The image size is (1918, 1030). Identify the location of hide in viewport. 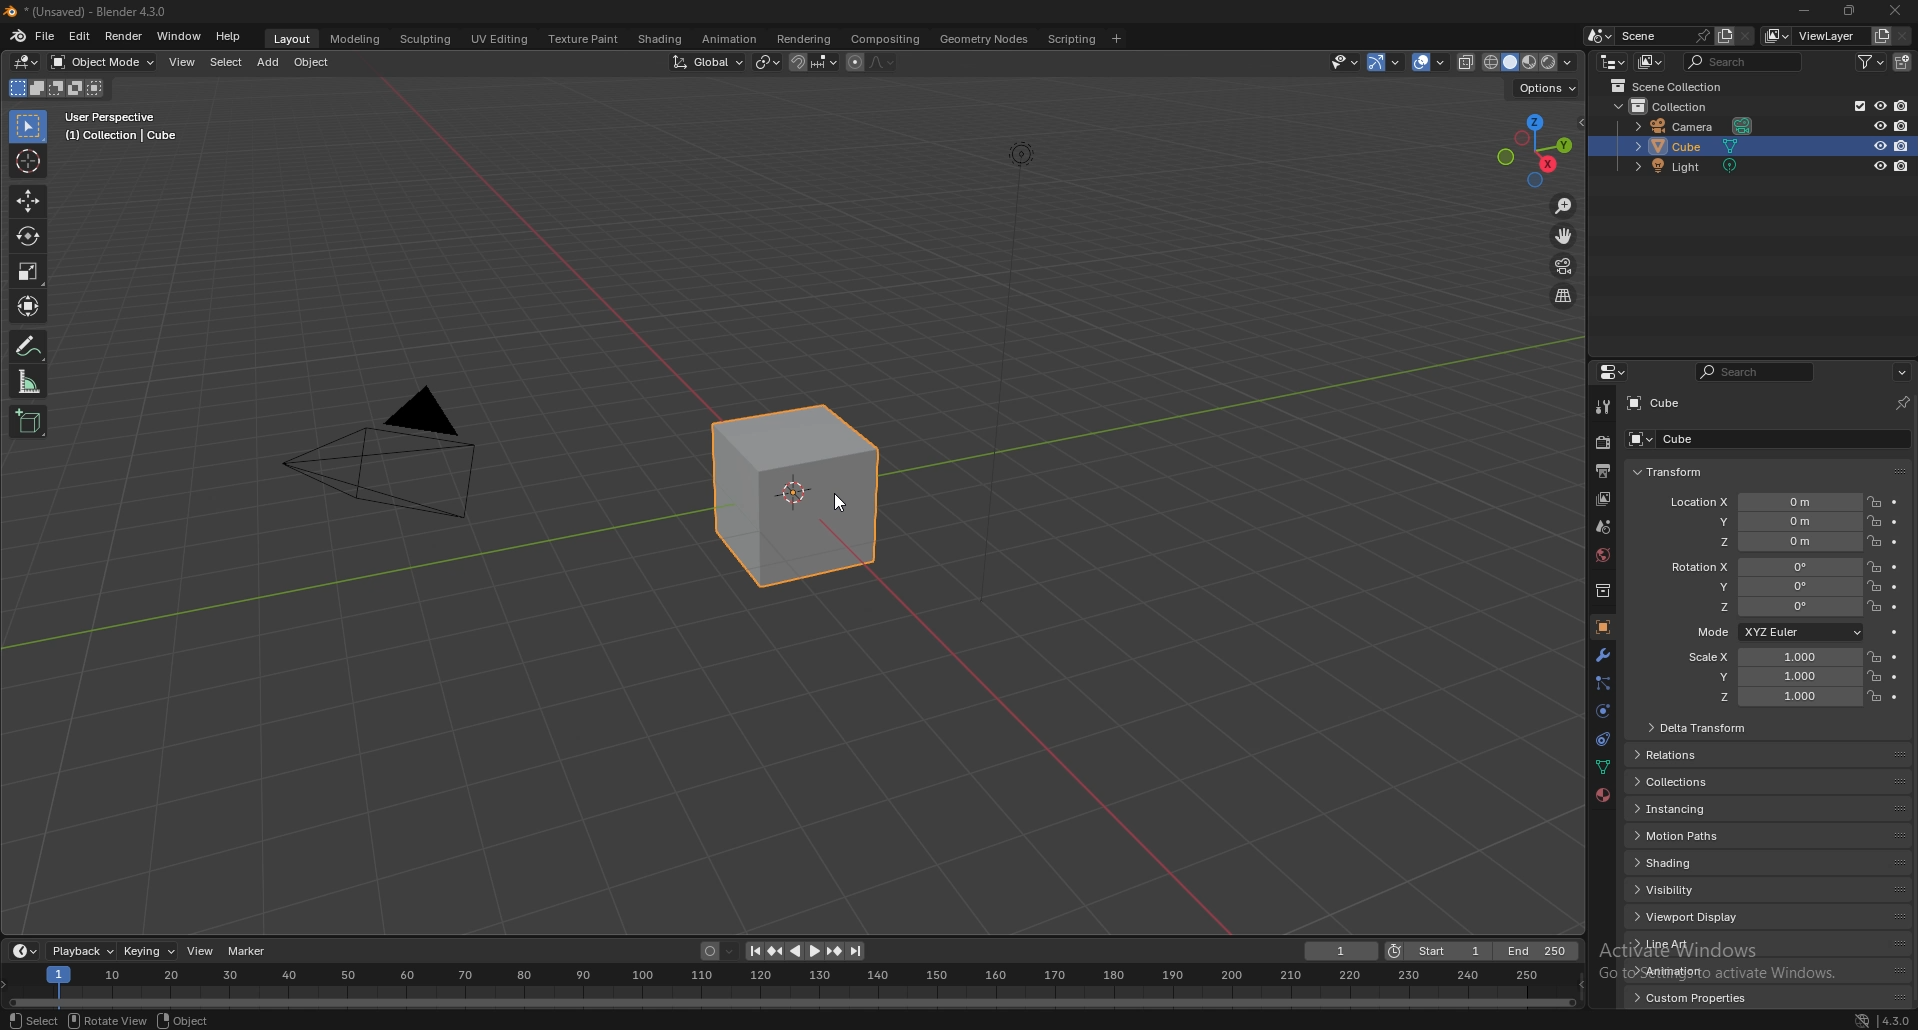
(1880, 125).